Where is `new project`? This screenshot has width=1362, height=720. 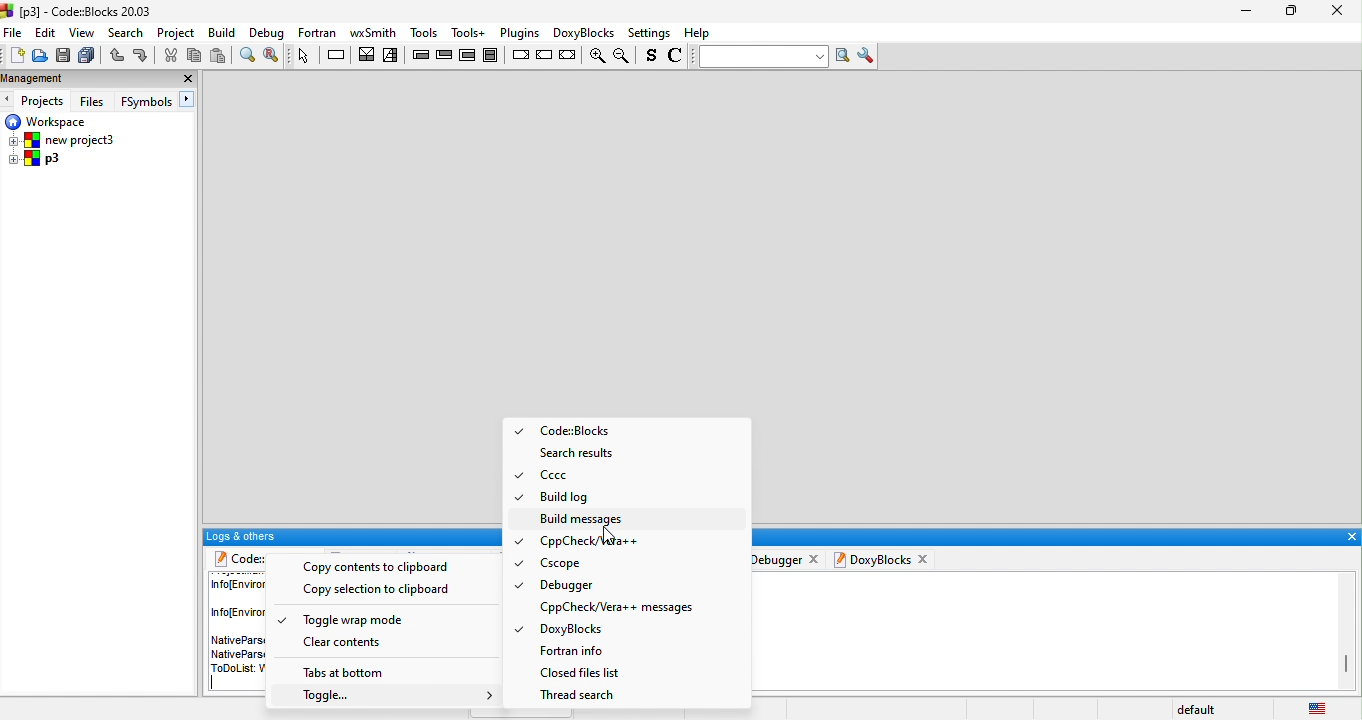 new project is located at coordinates (66, 140).